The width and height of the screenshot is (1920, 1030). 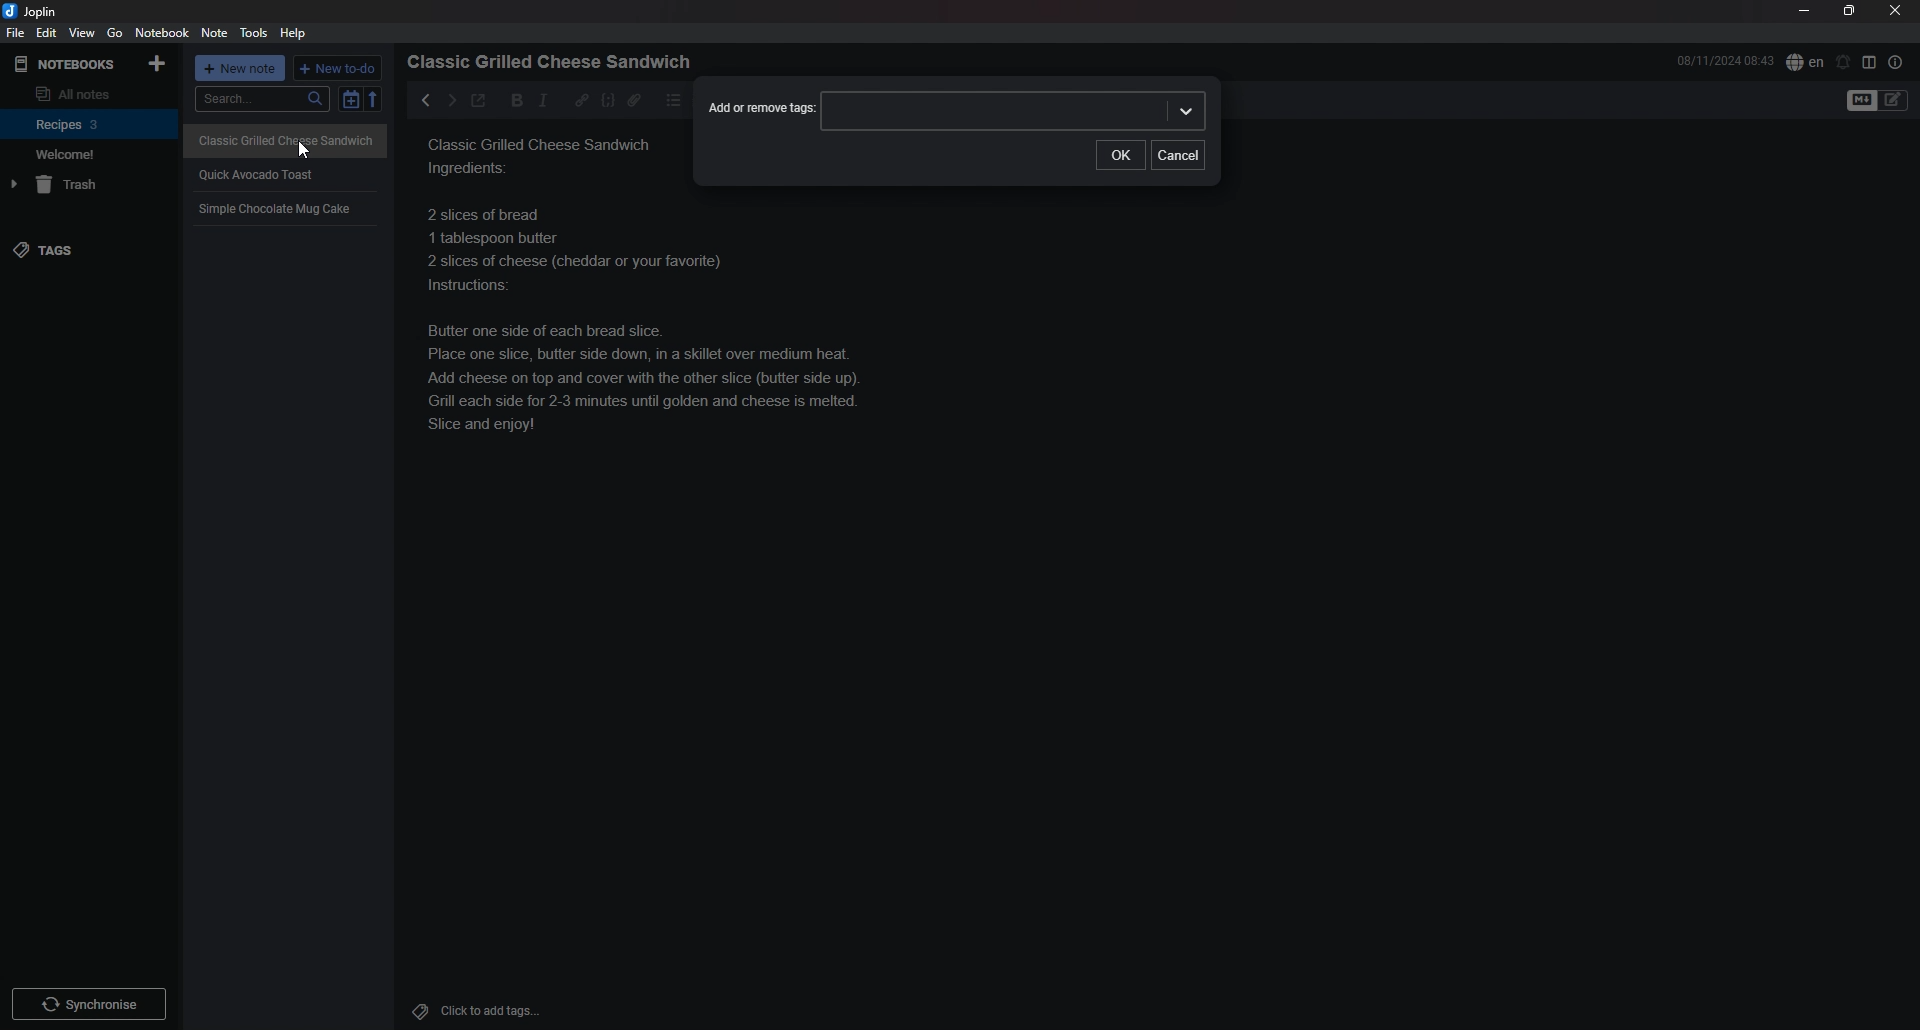 I want to click on all notes, so click(x=86, y=93).